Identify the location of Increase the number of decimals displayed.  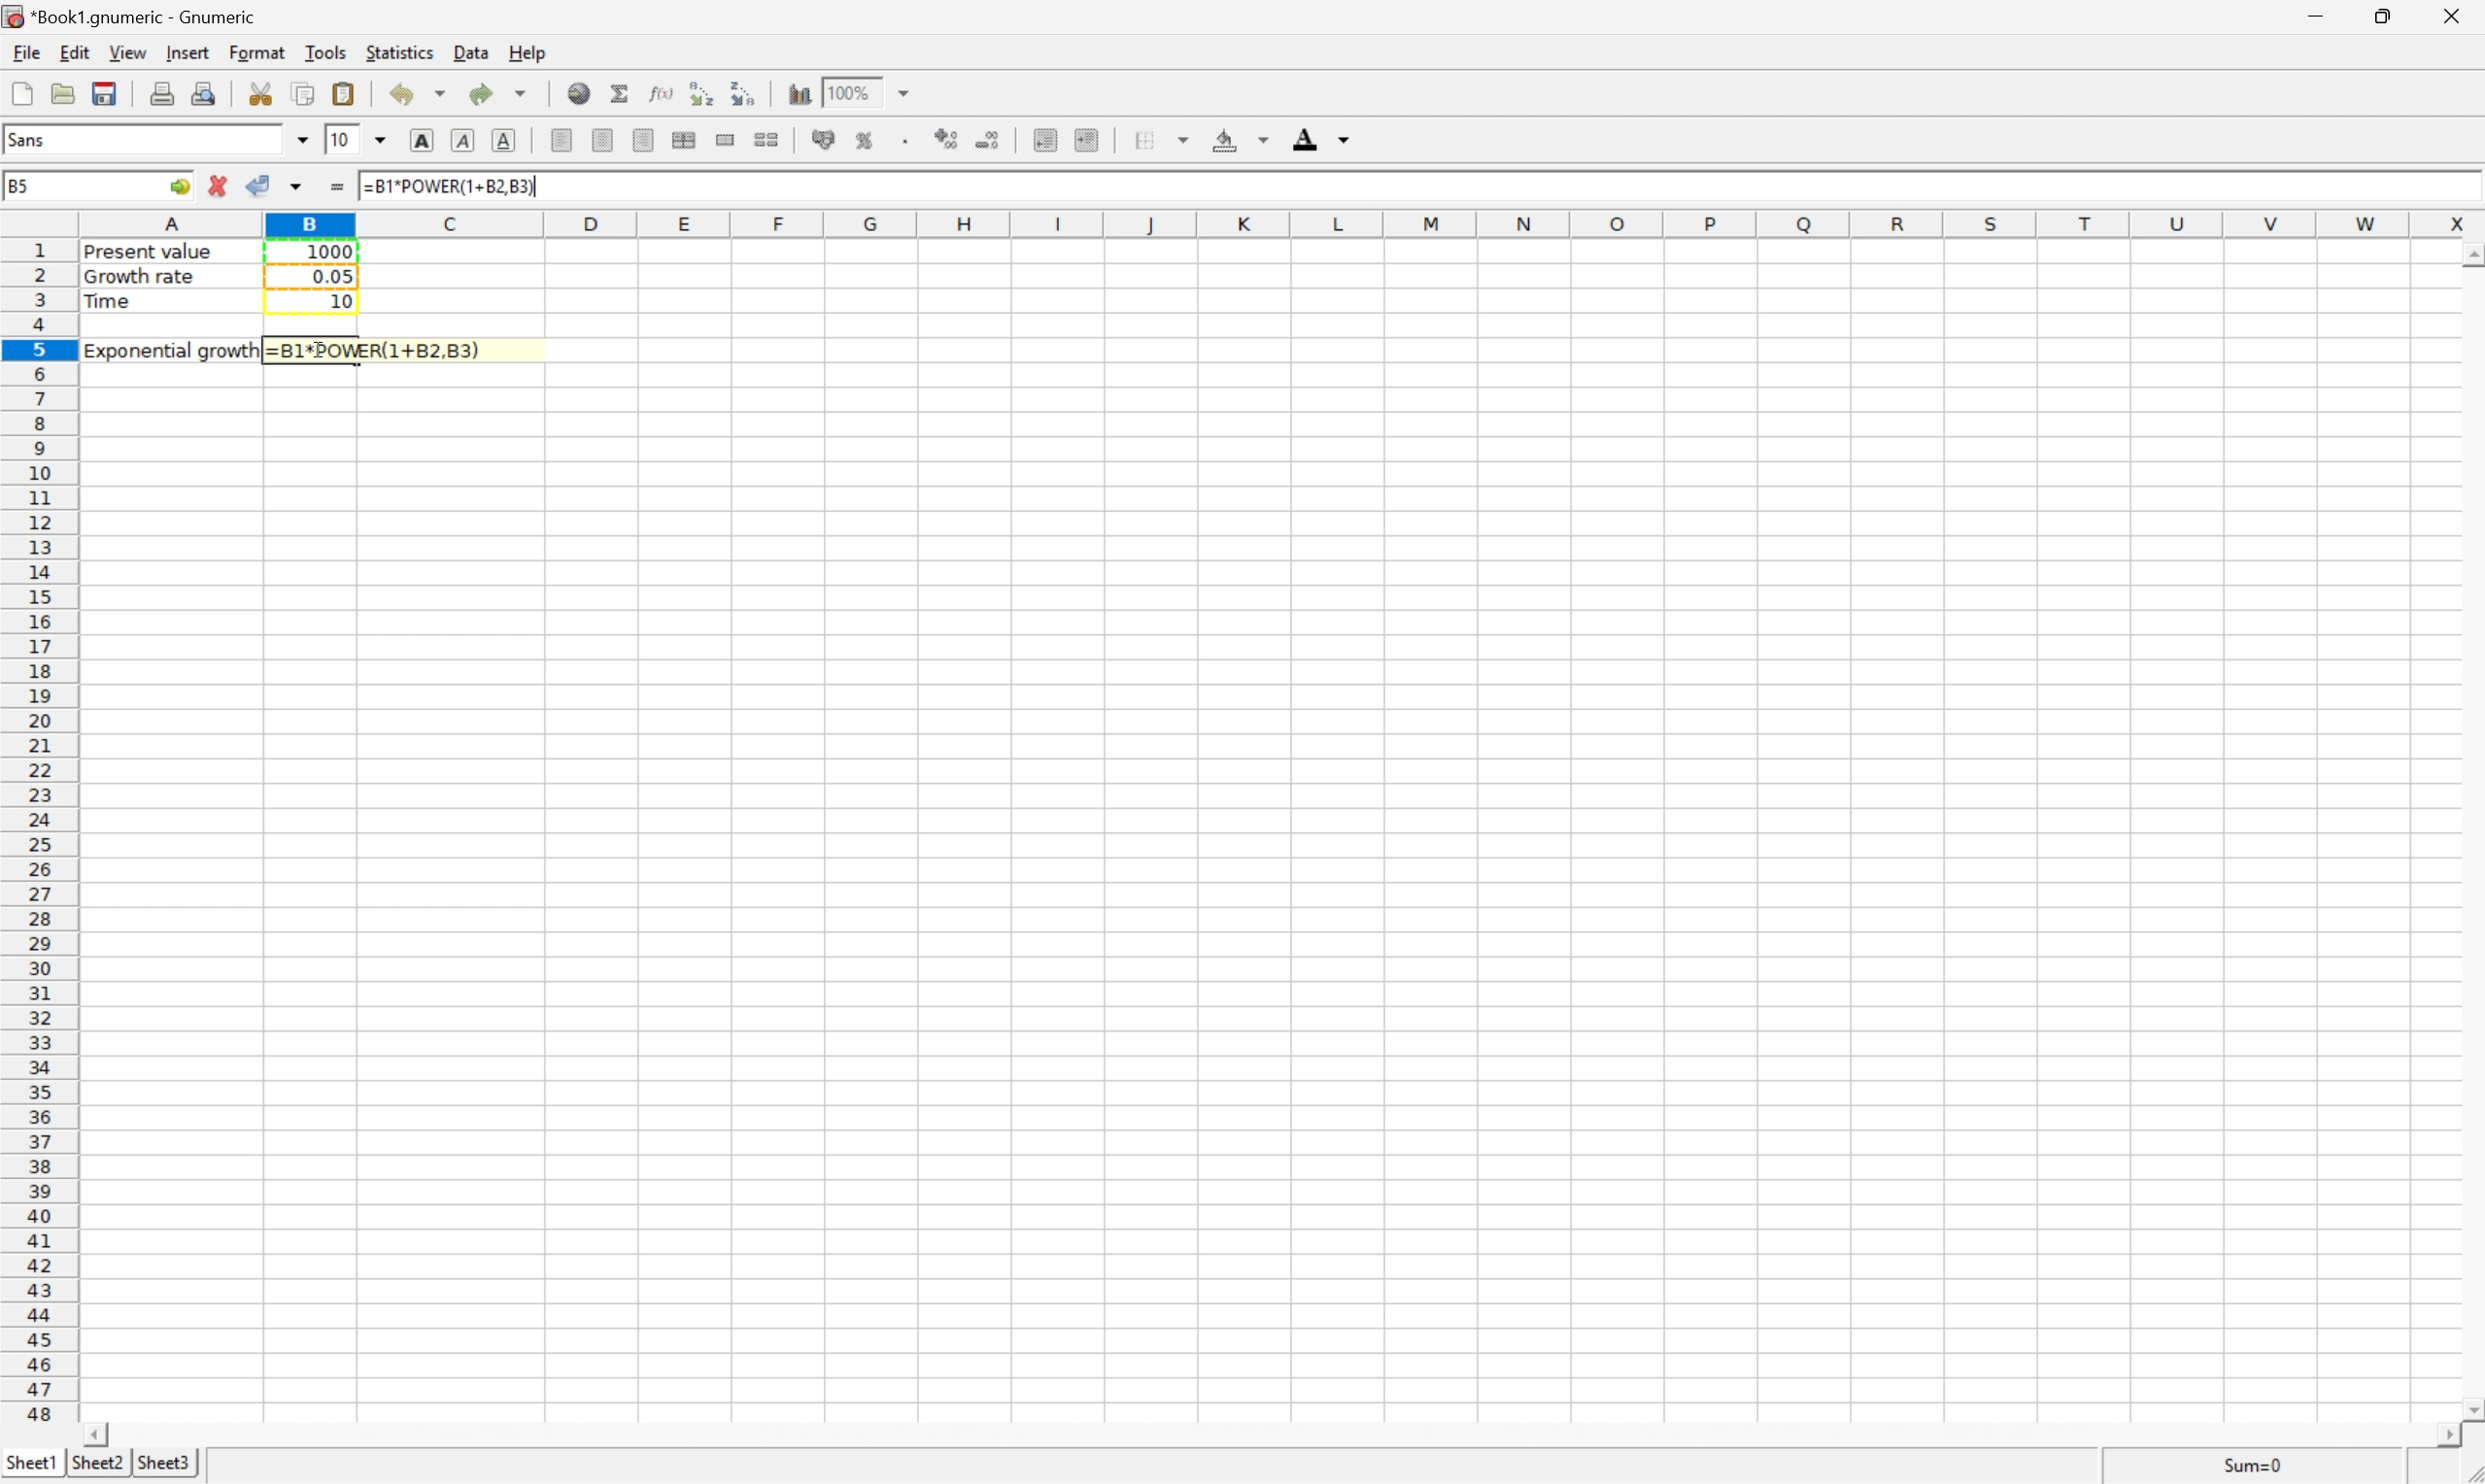
(949, 140).